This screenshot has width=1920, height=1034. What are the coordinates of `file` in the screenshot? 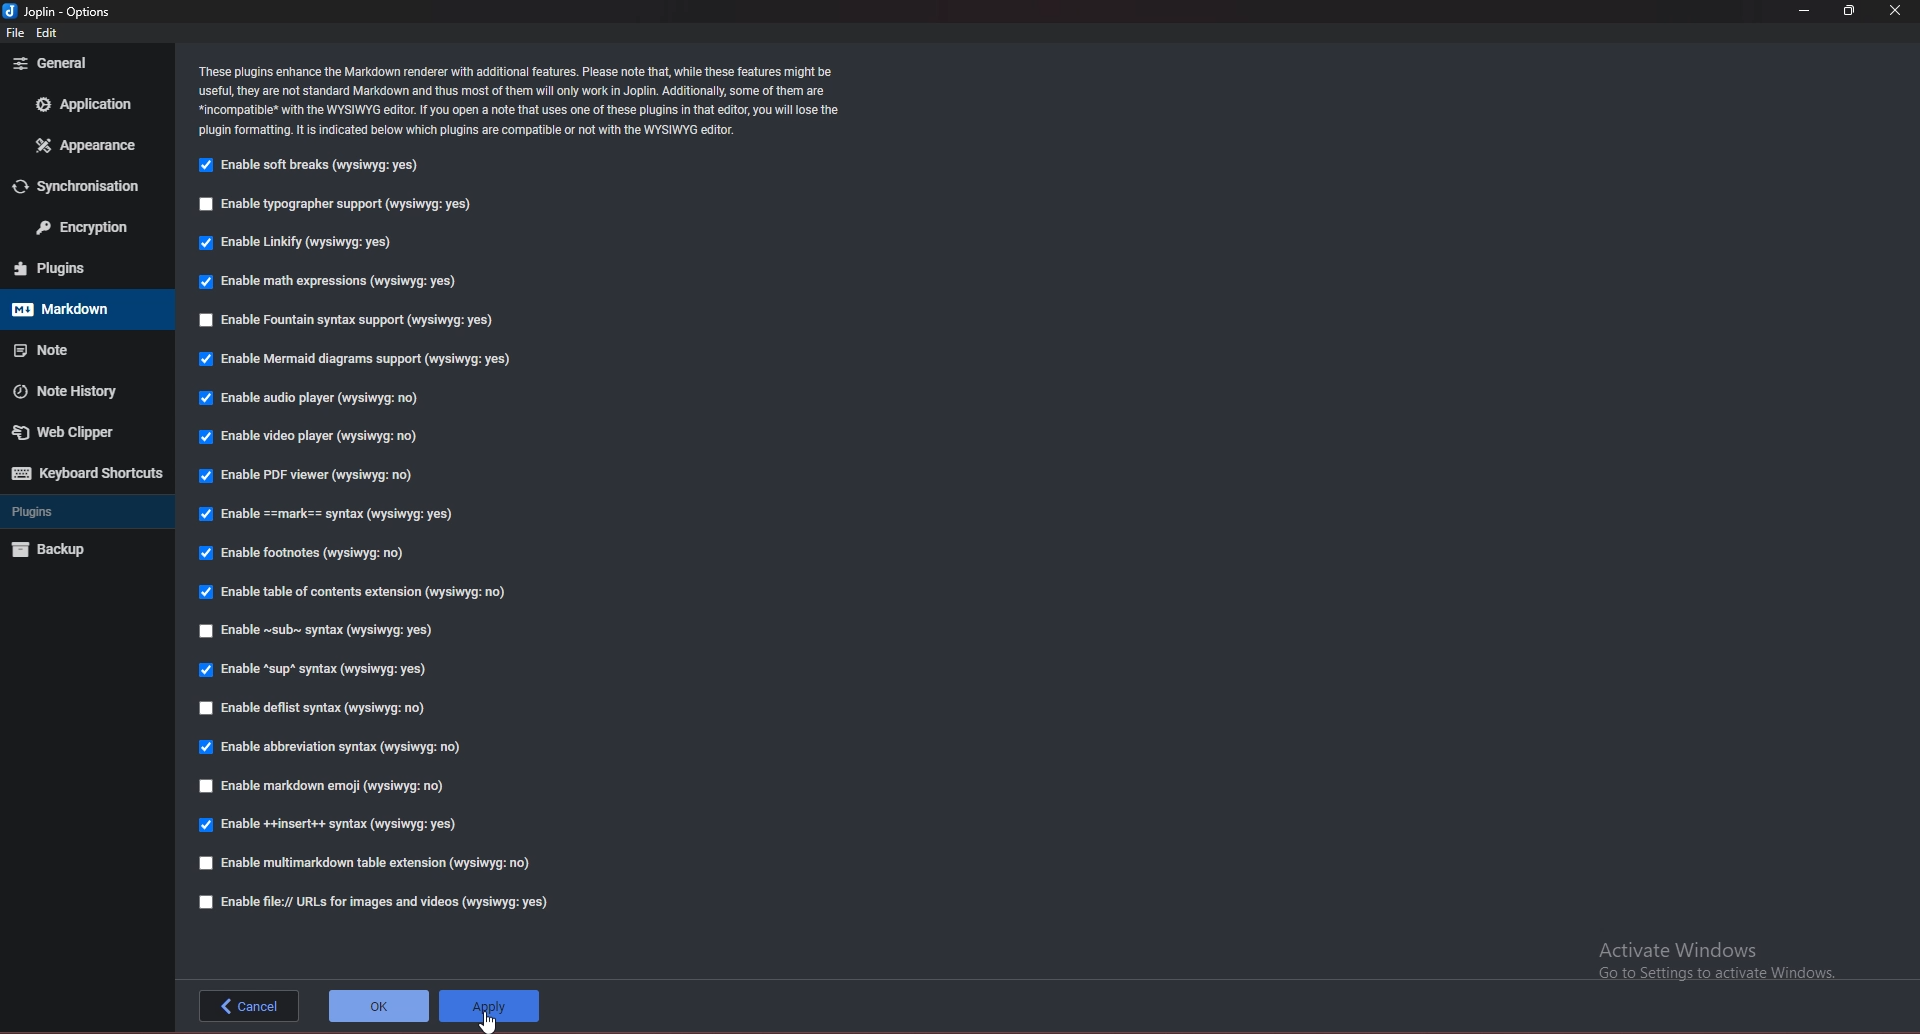 It's located at (14, 34).